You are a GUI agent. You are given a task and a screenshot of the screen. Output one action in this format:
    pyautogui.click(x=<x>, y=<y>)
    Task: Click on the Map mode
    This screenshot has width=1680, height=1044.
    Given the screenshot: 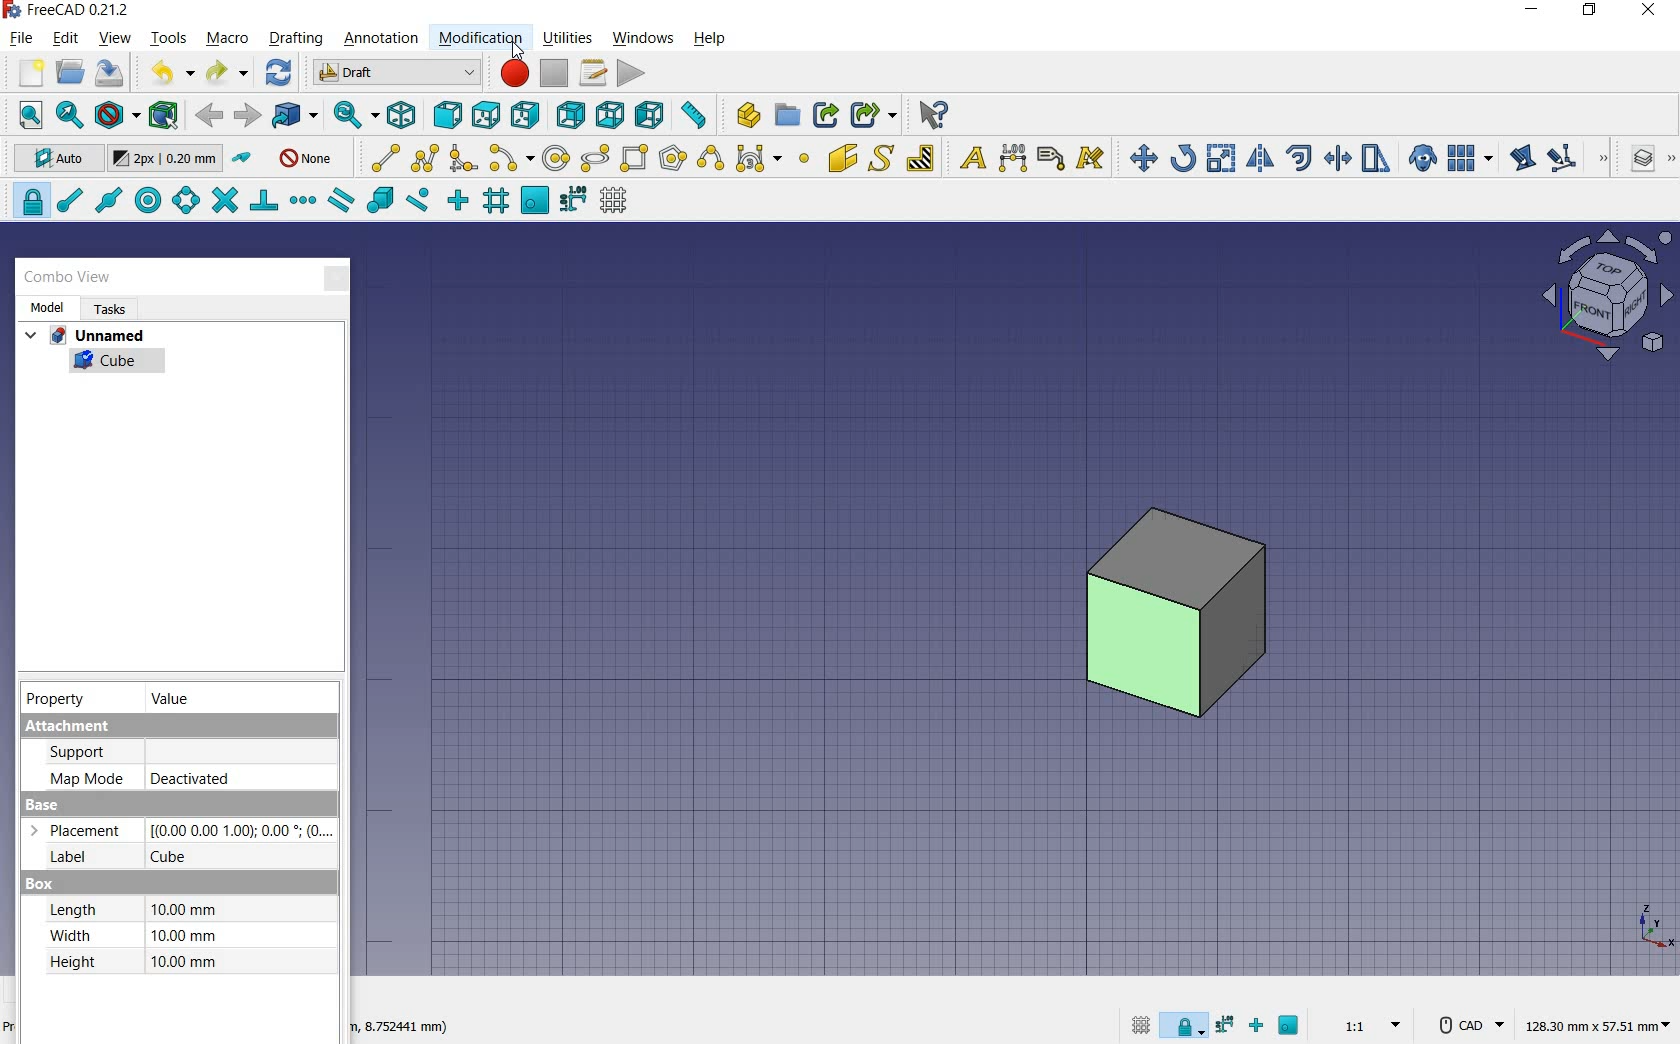 What is the action you would take?
    pyautogui.click(x=86, y=777)
    